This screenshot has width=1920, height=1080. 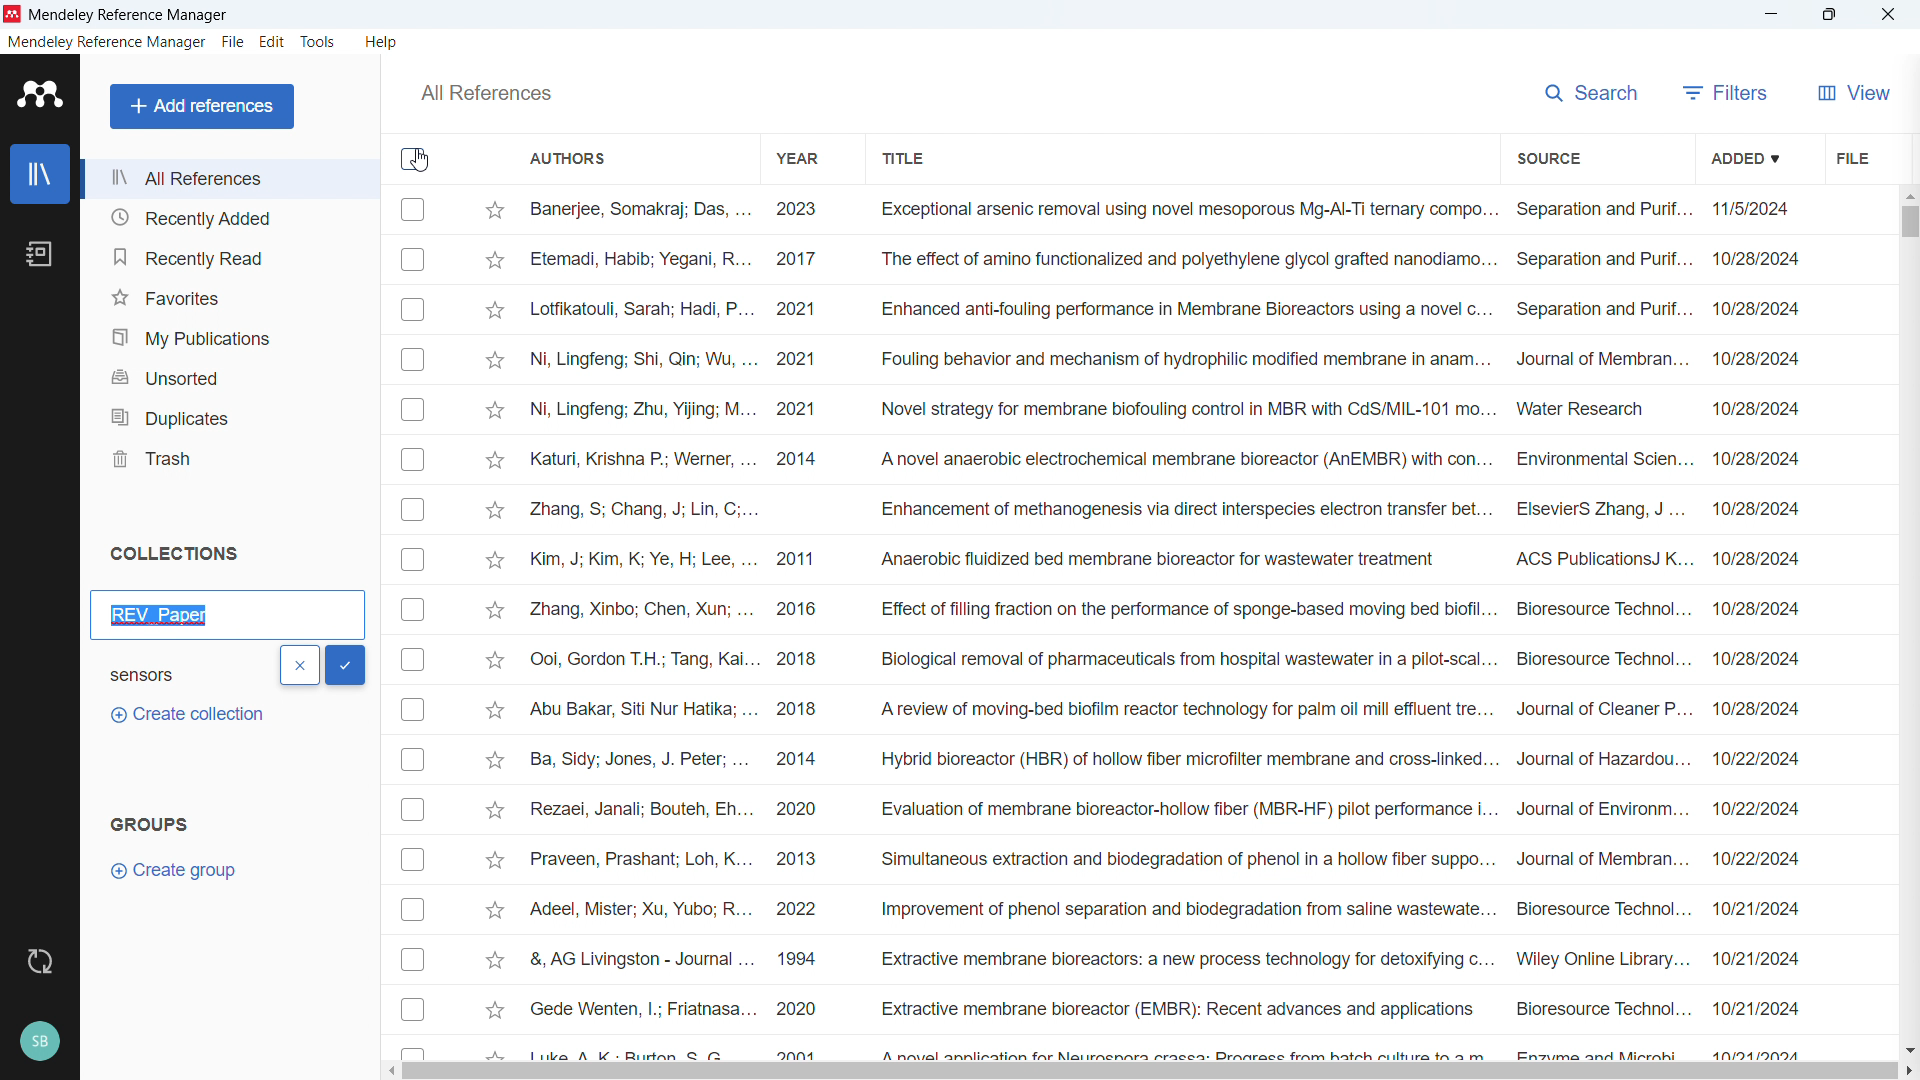 I want to click on File , so click(x=233, y=41).